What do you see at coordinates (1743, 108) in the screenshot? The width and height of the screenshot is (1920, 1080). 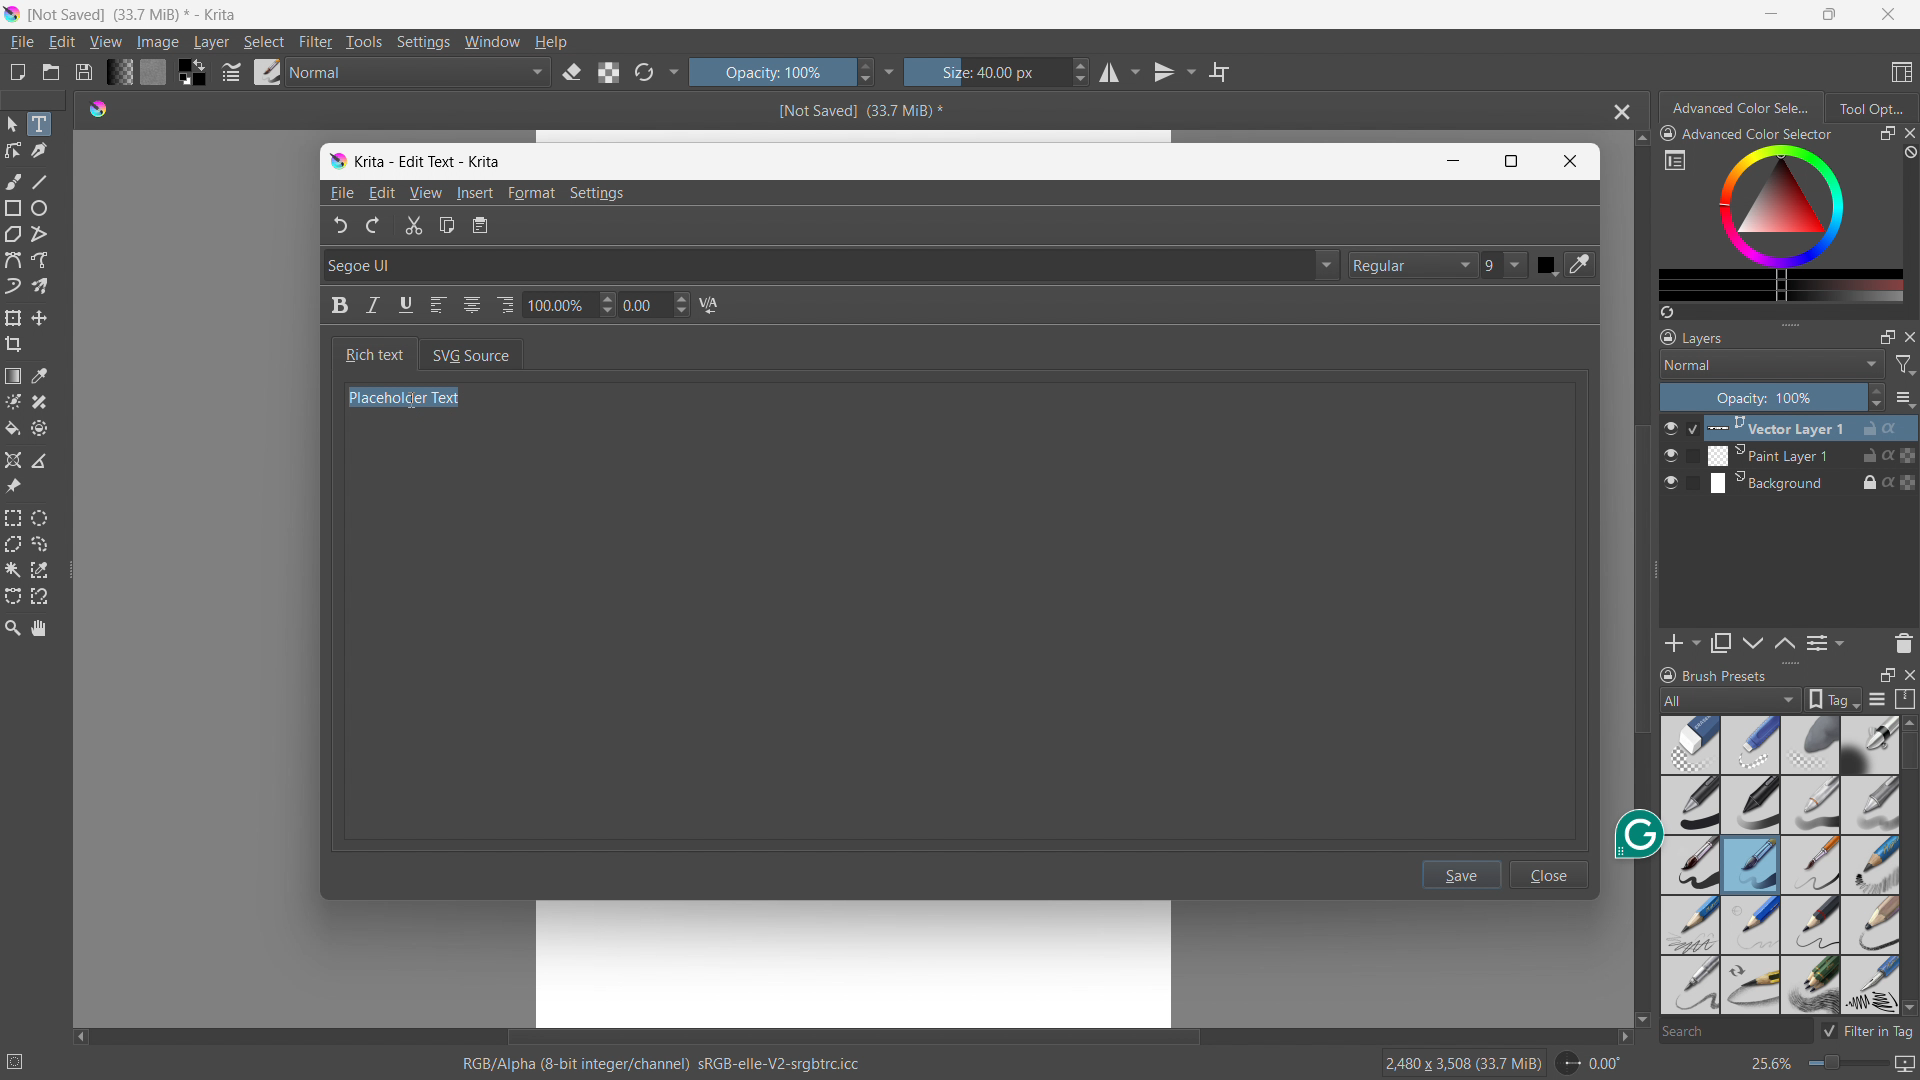 I see `advanced color selection` at bounding box center [1743, 108].